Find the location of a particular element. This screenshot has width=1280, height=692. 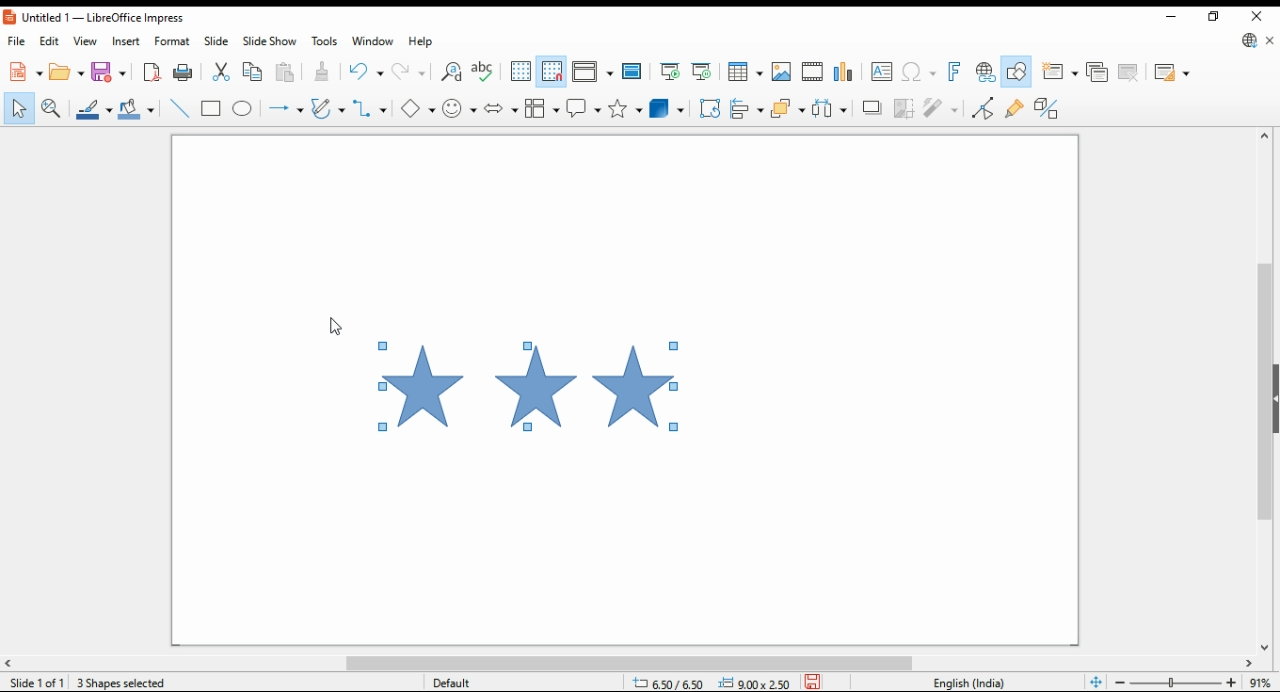

scroll bar is located at coordinates (1264, 389).